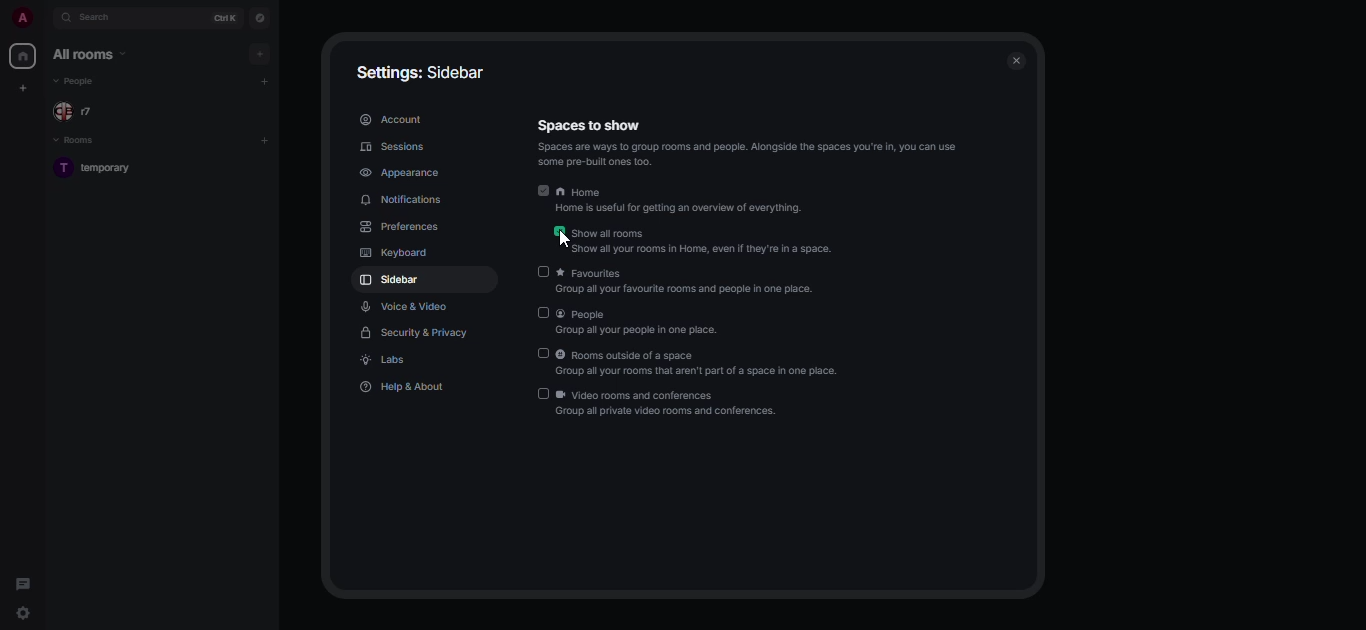  I want to click on sessions, so click(390, 146).